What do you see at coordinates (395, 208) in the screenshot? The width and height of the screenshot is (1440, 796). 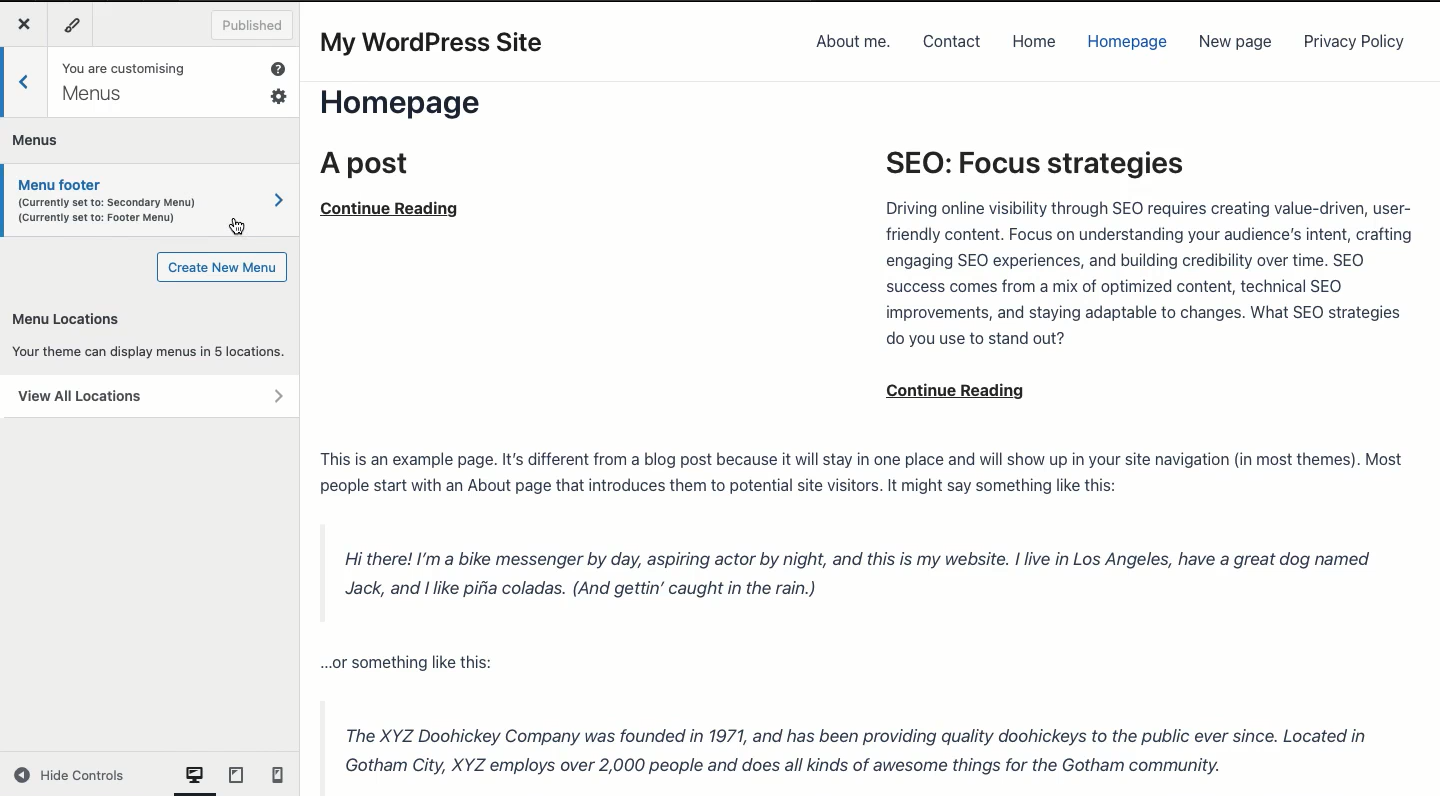 I see `continue` at bounding box center [395, 208].